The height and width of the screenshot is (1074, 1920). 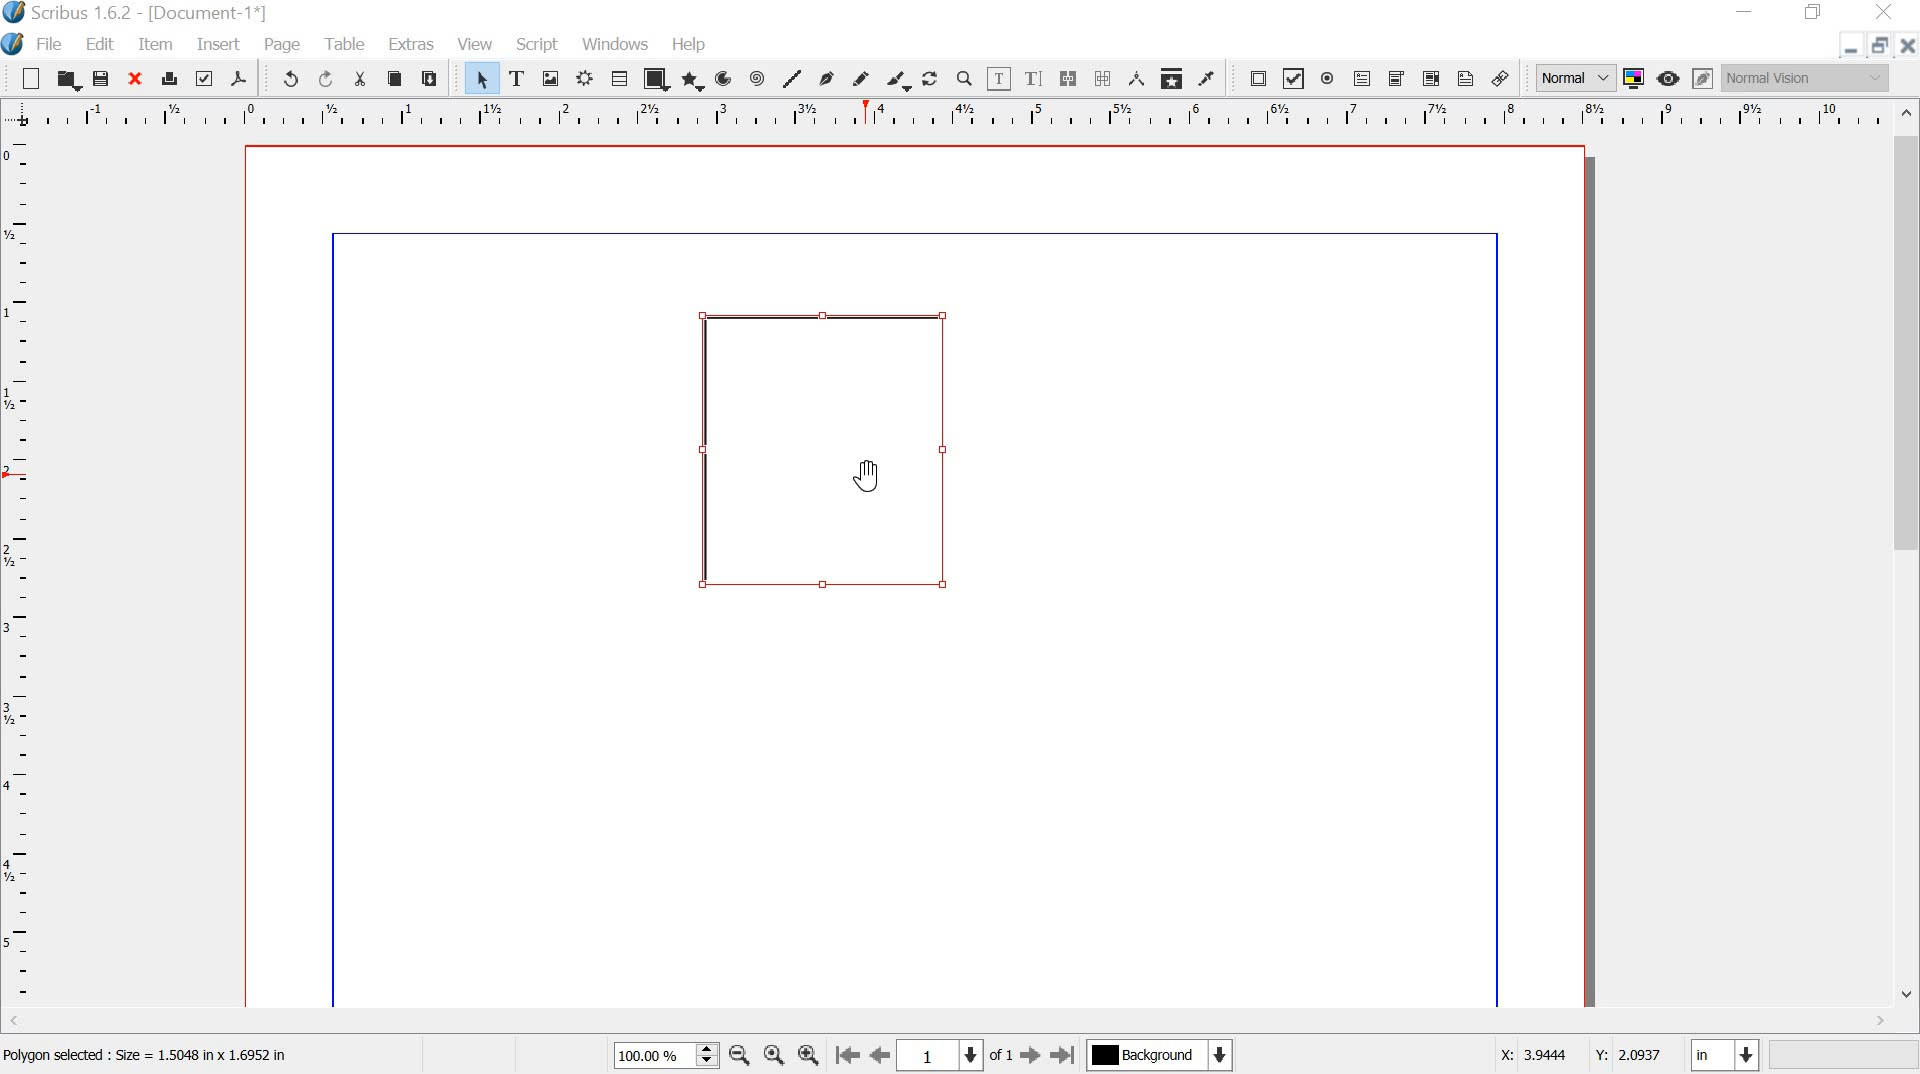 What do you see at coordinates (283, 44) in the screenshot?
I see `page` at bounding box center [283, 44].